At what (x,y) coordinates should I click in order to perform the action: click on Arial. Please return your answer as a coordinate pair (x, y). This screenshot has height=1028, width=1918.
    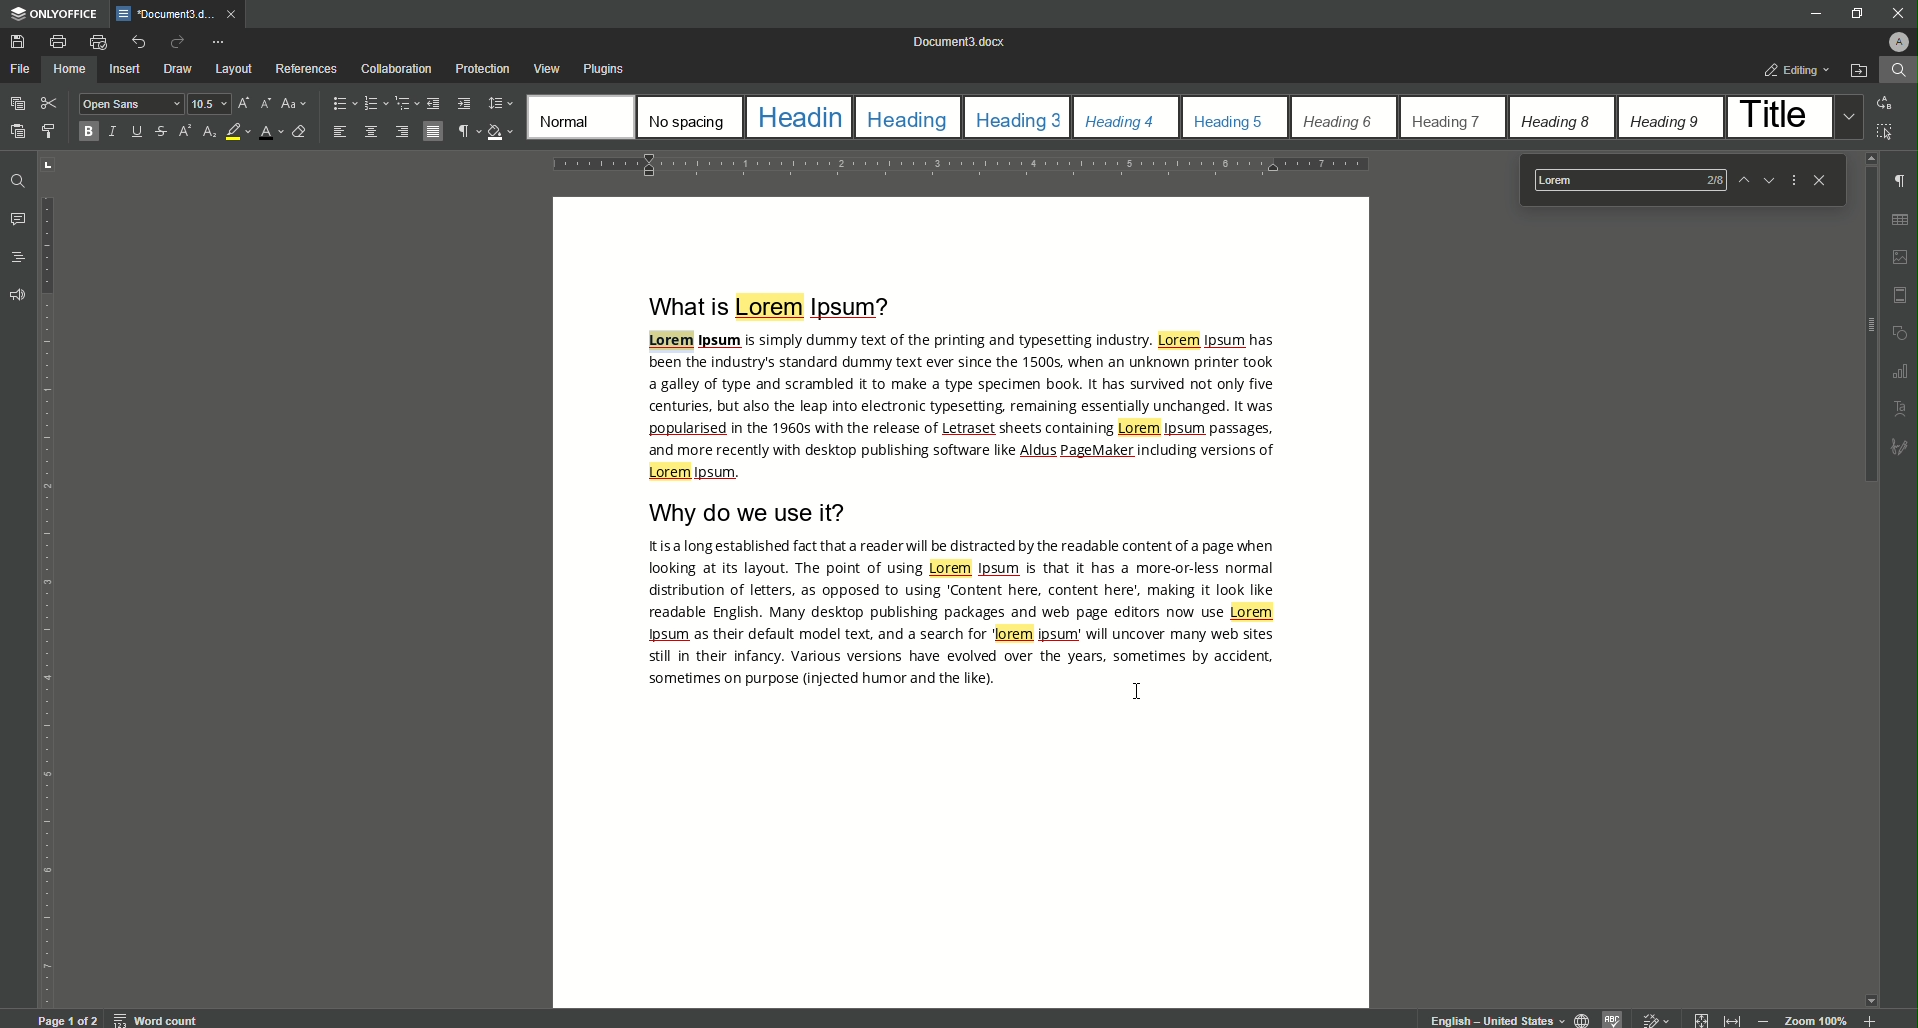
    Looking at the image, I should click on (131, 104).